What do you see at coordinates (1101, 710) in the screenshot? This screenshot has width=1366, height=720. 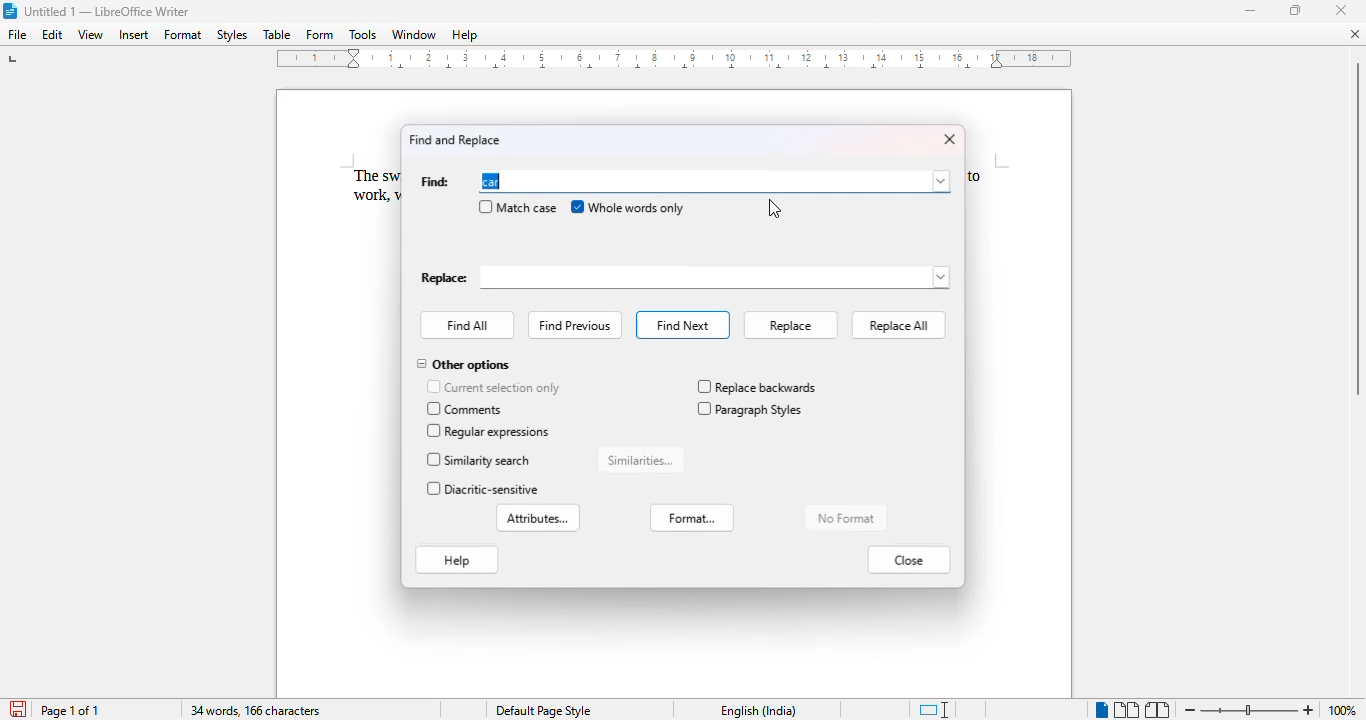 I see `single-page view` at bounding box center [1101, 710].